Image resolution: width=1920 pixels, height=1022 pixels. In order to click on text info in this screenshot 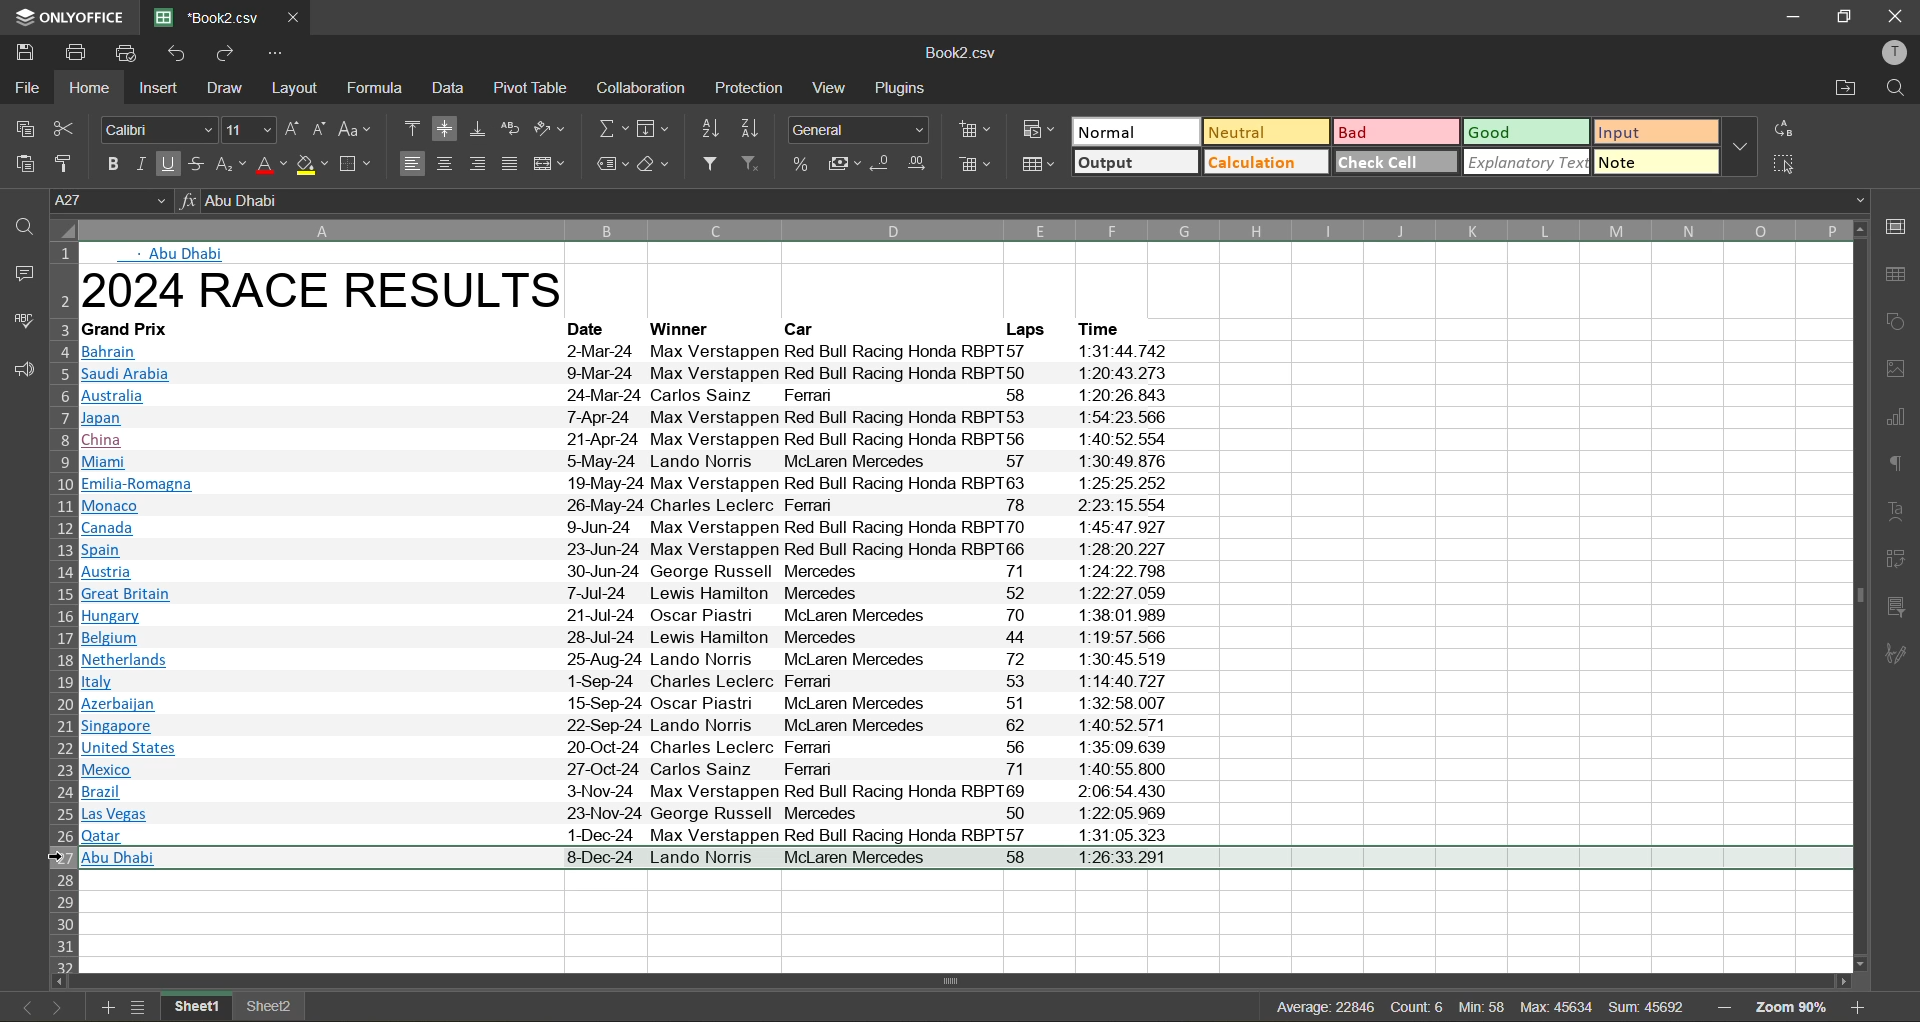, I will do `click(632, 660)`.